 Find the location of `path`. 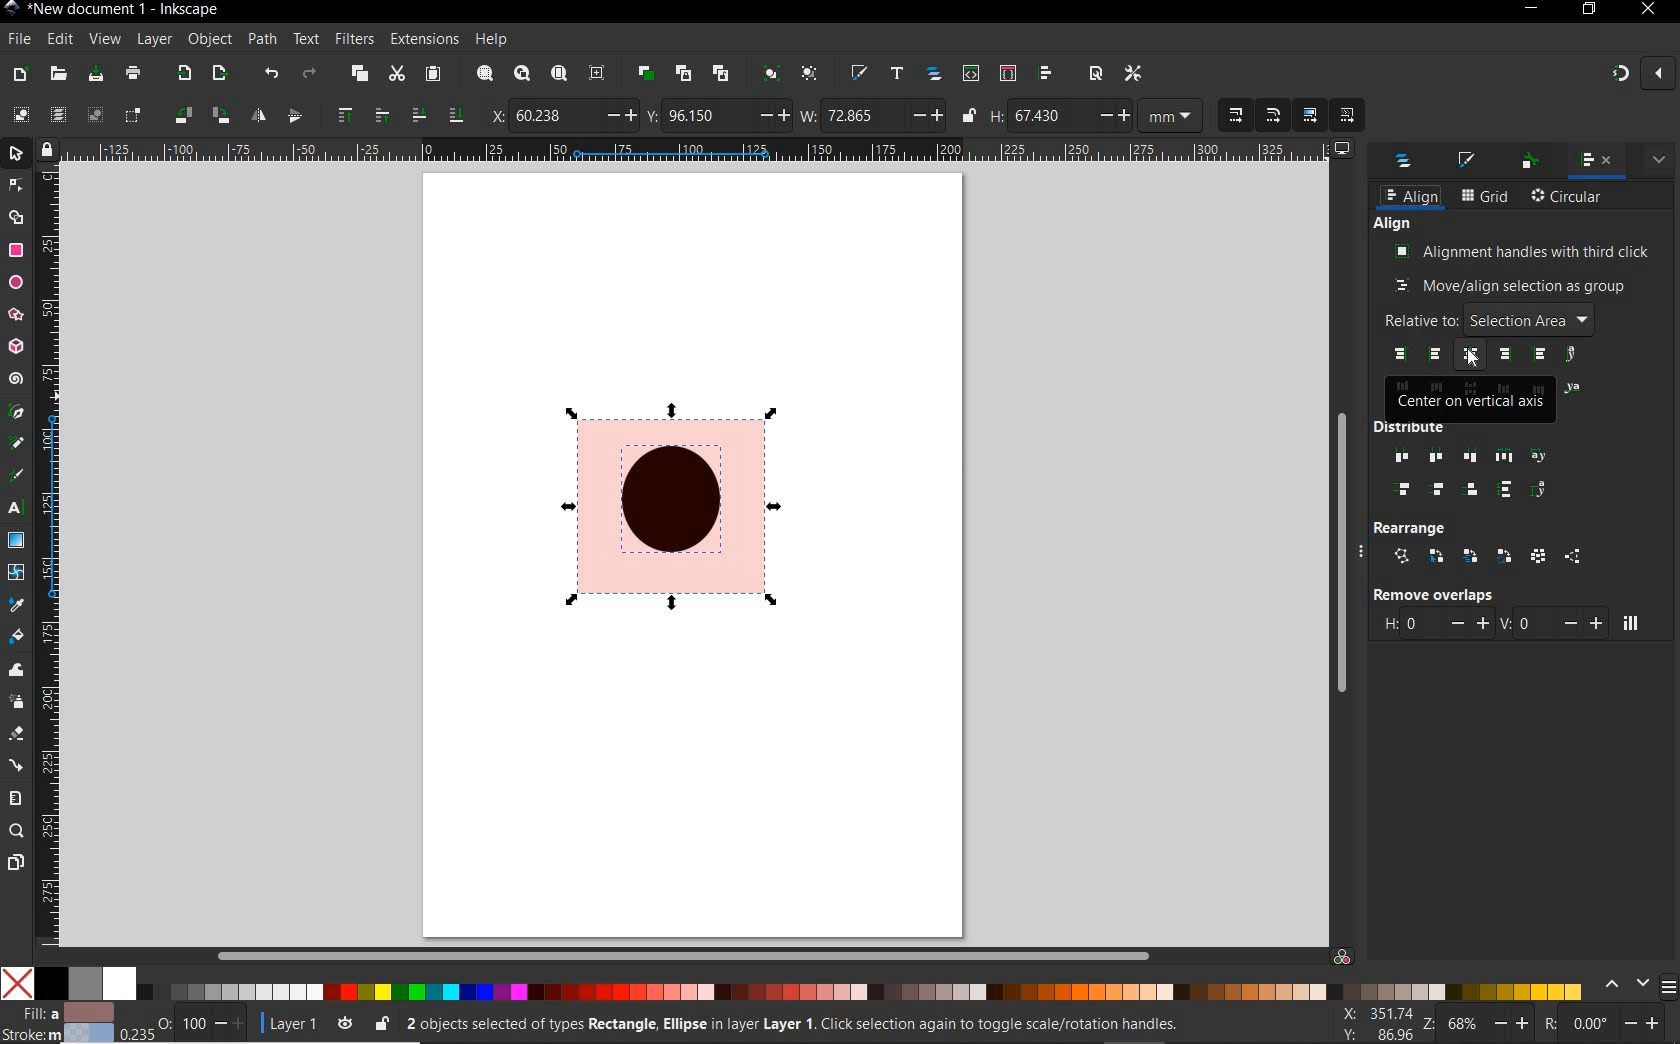

path is located at coordinates (262, 40).